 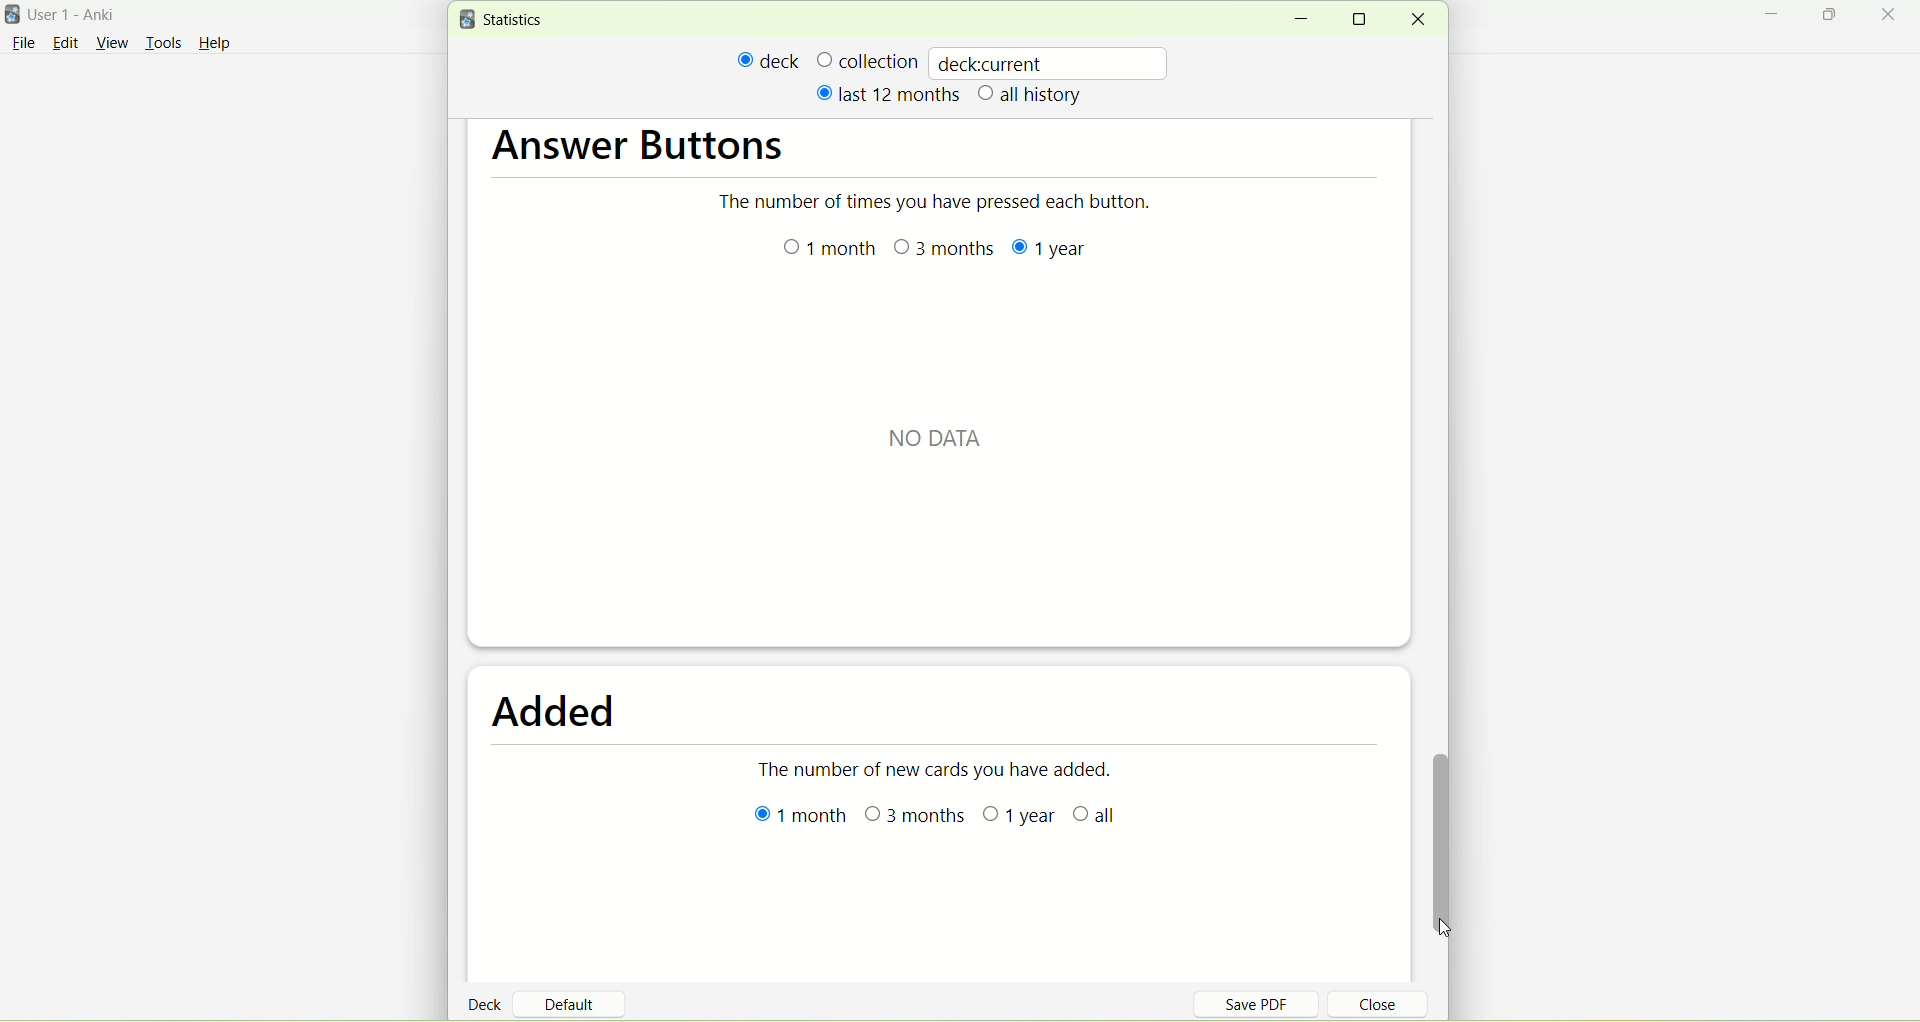 What do you see at coordinates (1443, 934) in the screenshot?
I see `cursor` at bounding box center [1443, 934].